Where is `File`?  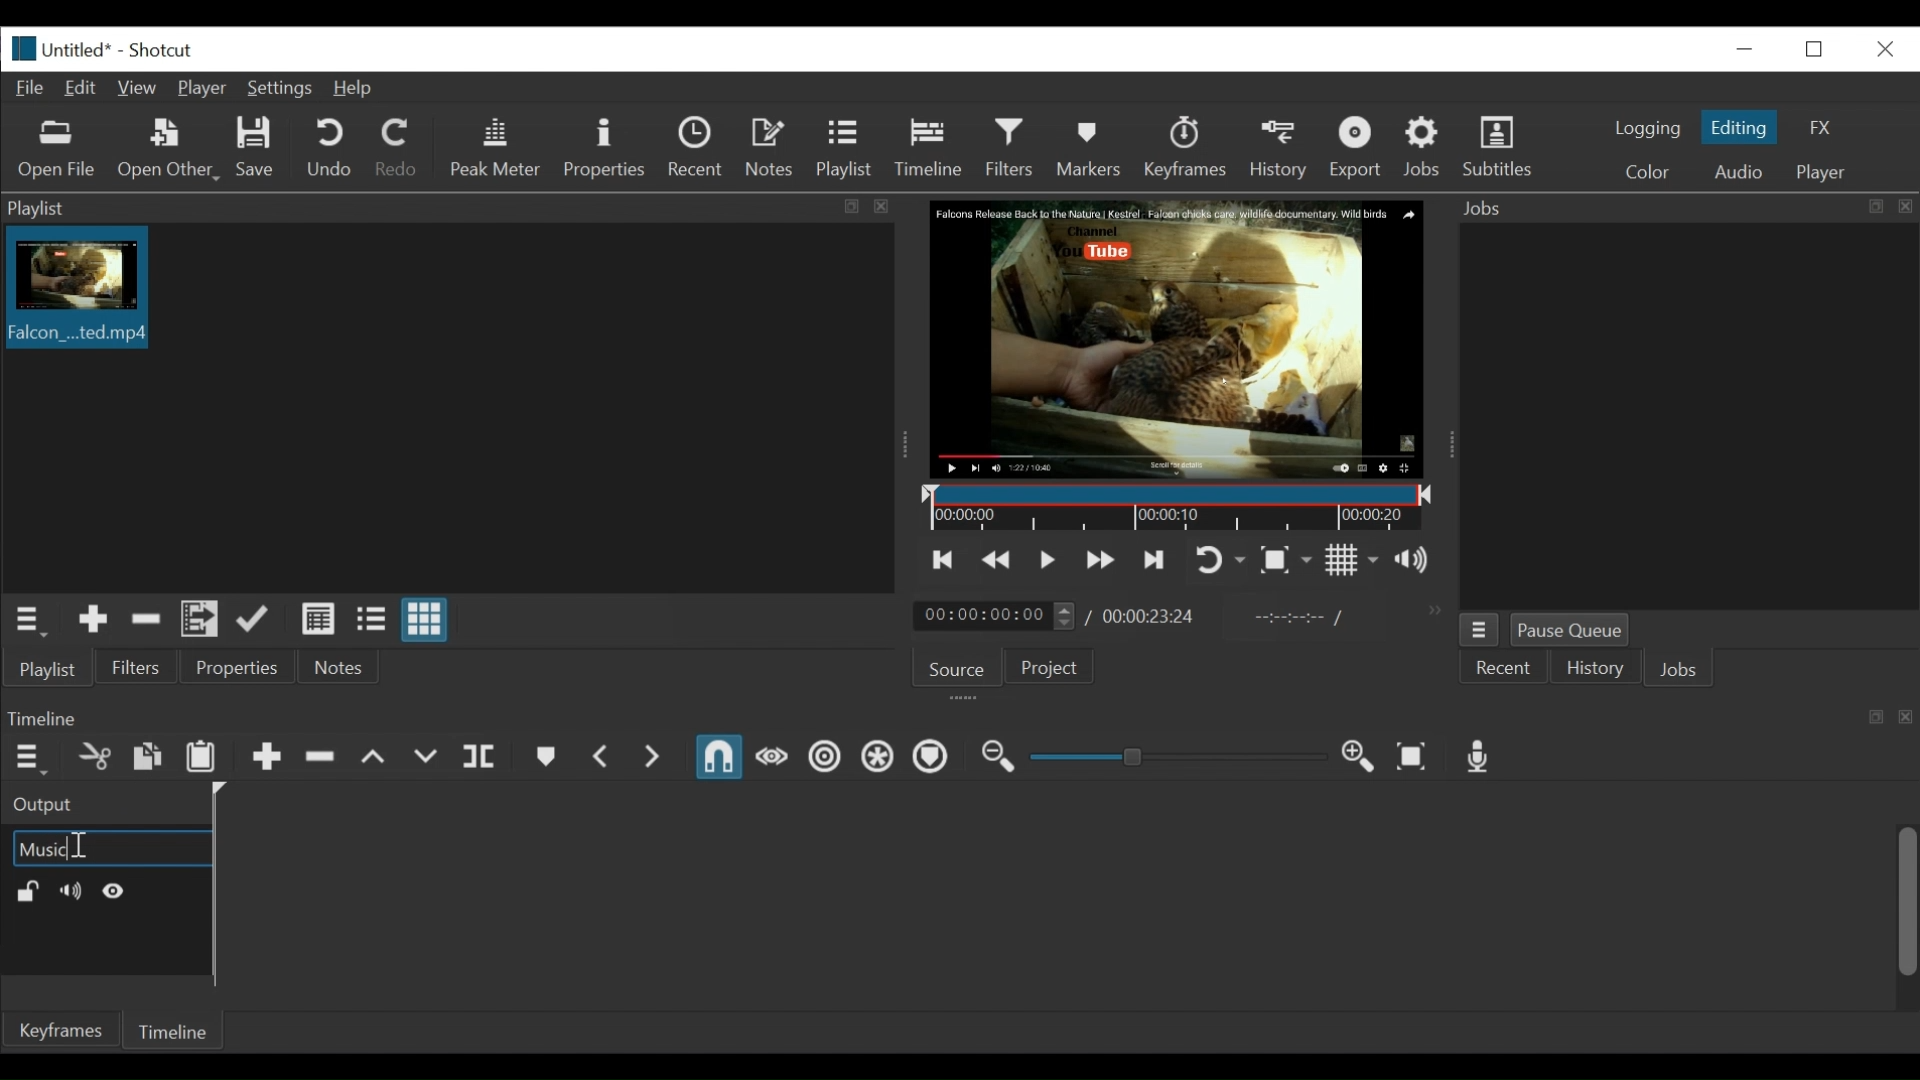
File is located at coordinates (29, 88).